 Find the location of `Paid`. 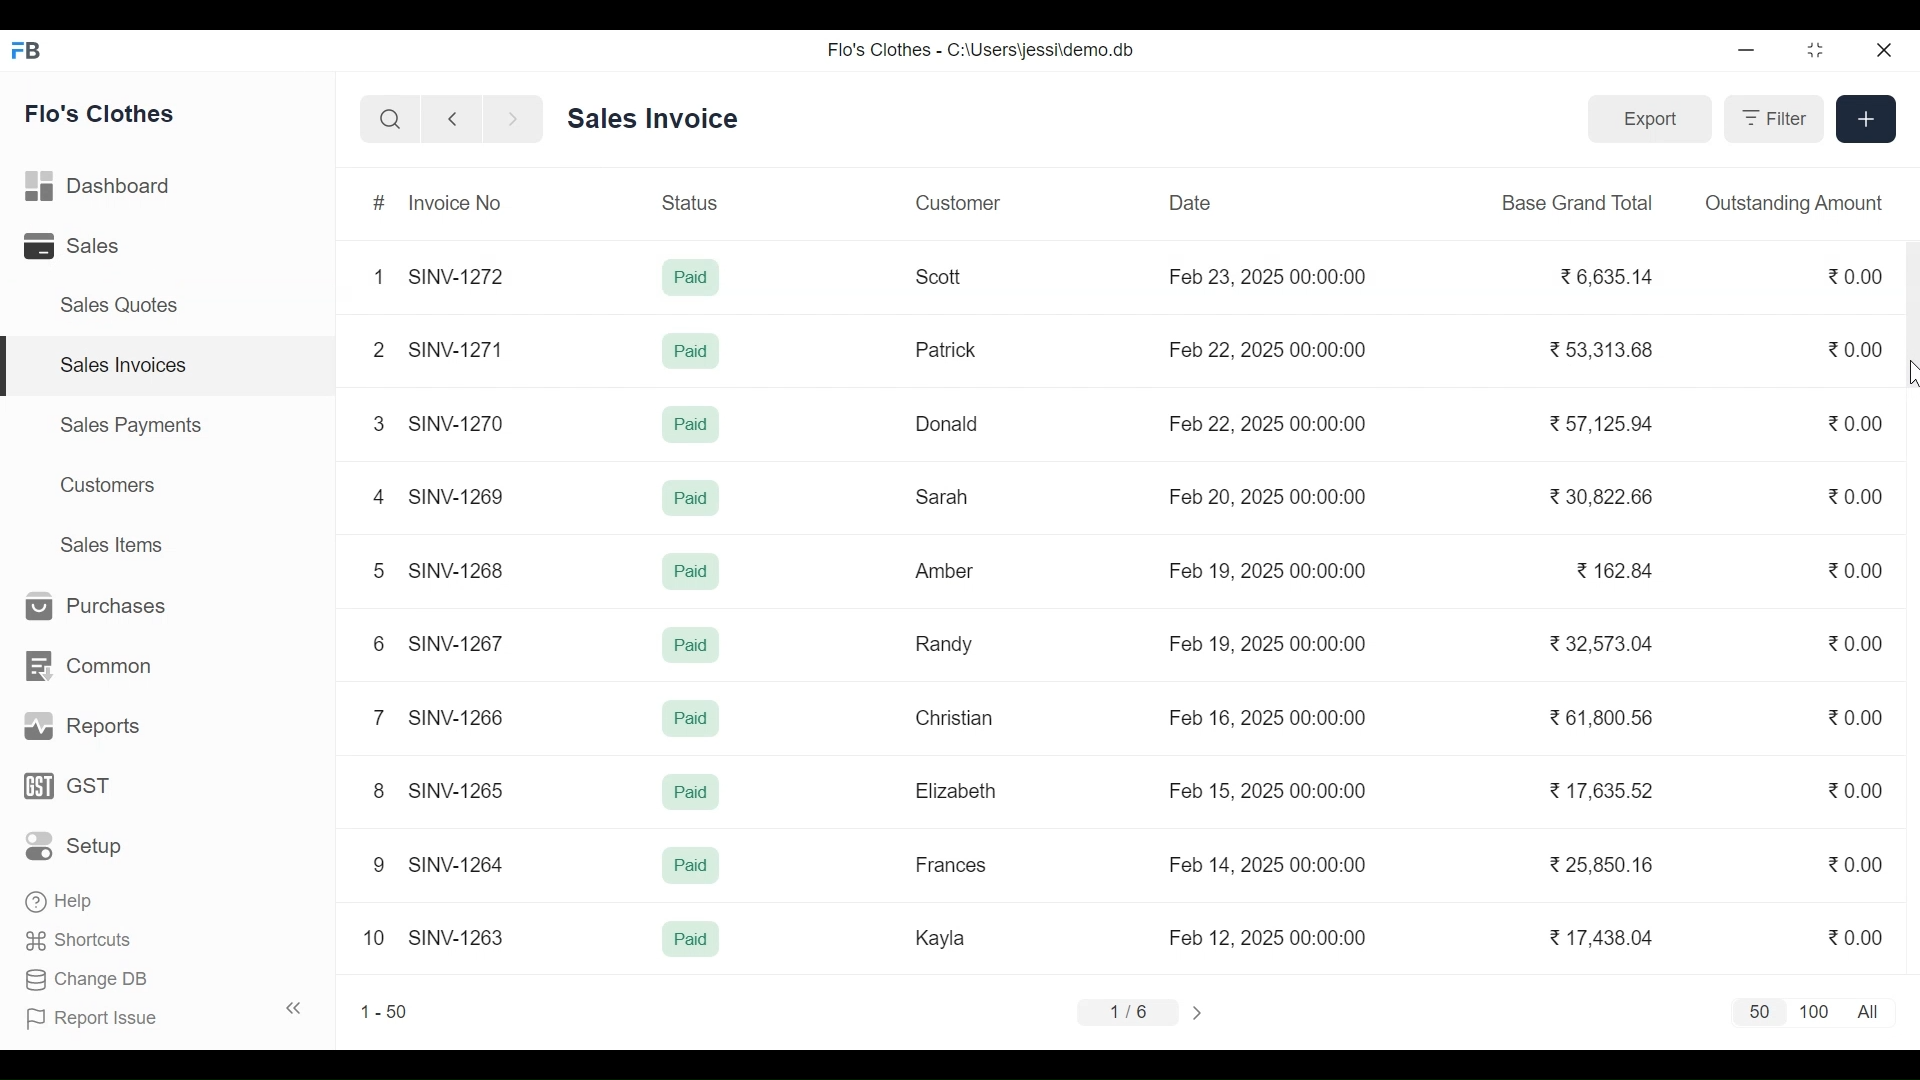

Paid is located at coordinates (691, 718).